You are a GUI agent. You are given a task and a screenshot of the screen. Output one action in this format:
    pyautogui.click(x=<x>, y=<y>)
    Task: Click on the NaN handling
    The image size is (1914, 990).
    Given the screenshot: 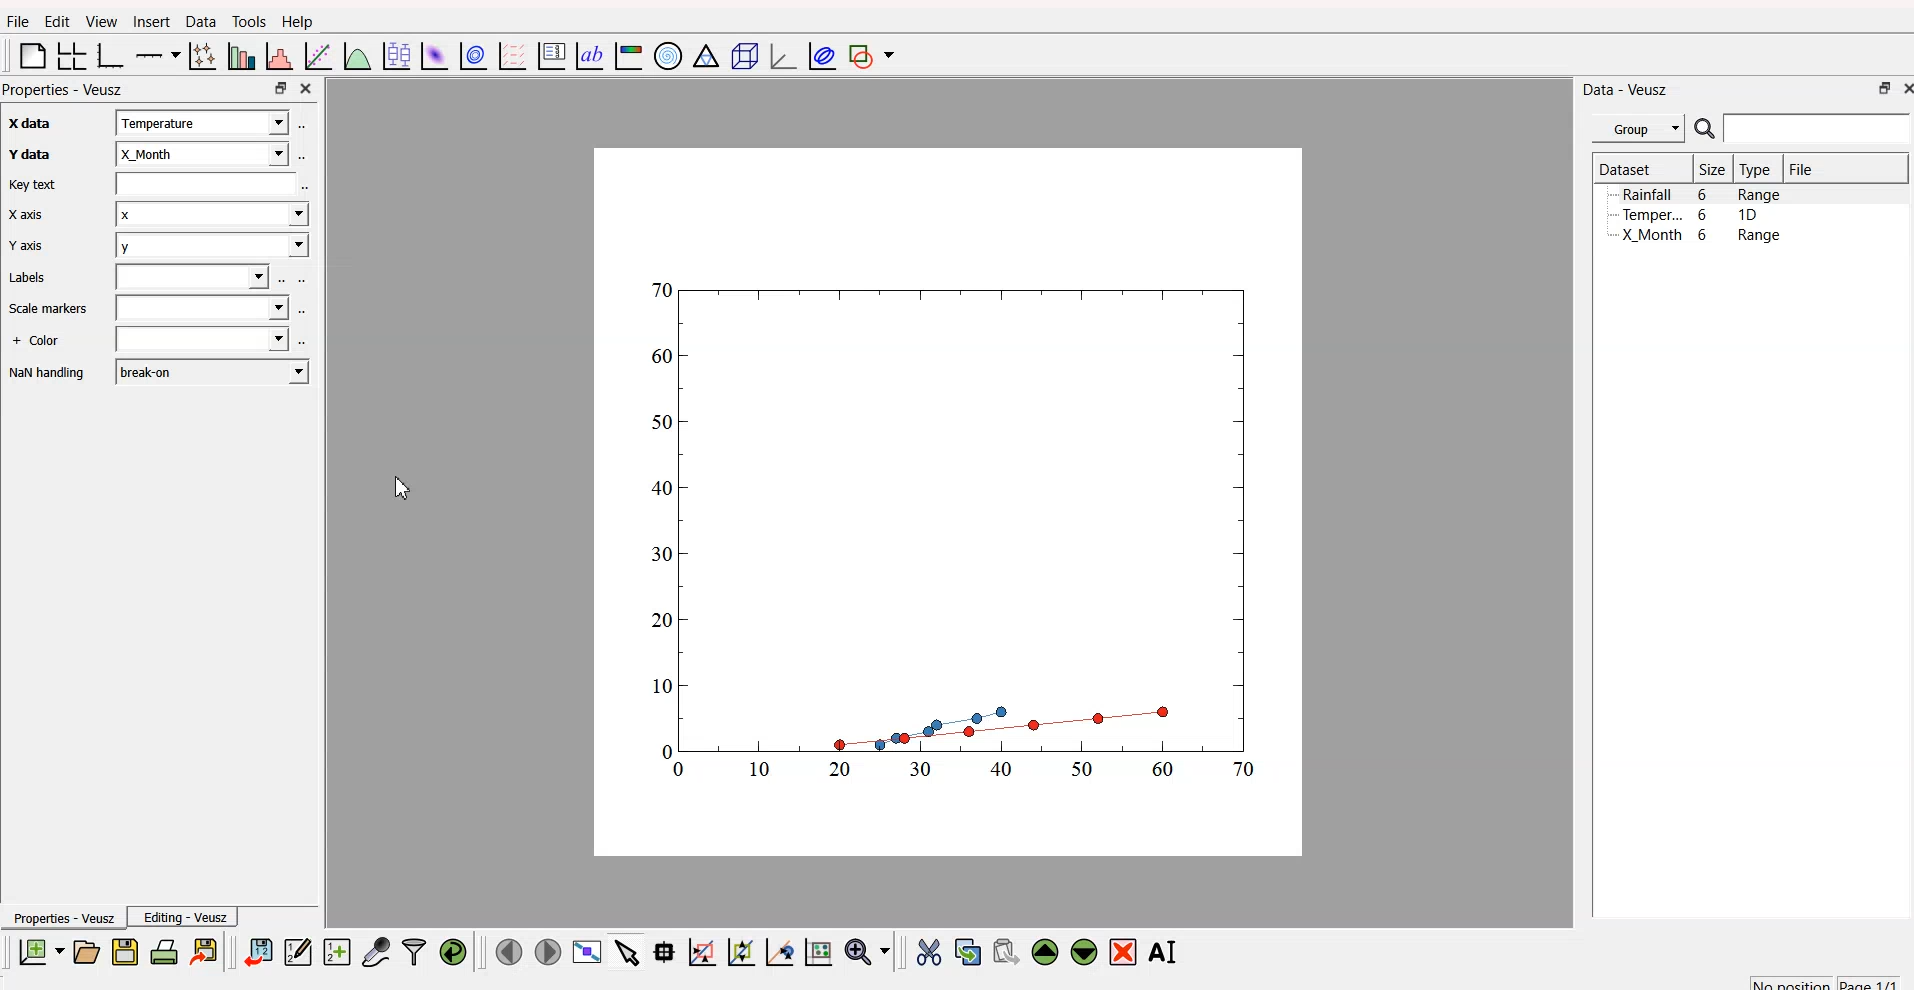 What is the action you would take?
    pyautogui.click(x=48, y=374)
    